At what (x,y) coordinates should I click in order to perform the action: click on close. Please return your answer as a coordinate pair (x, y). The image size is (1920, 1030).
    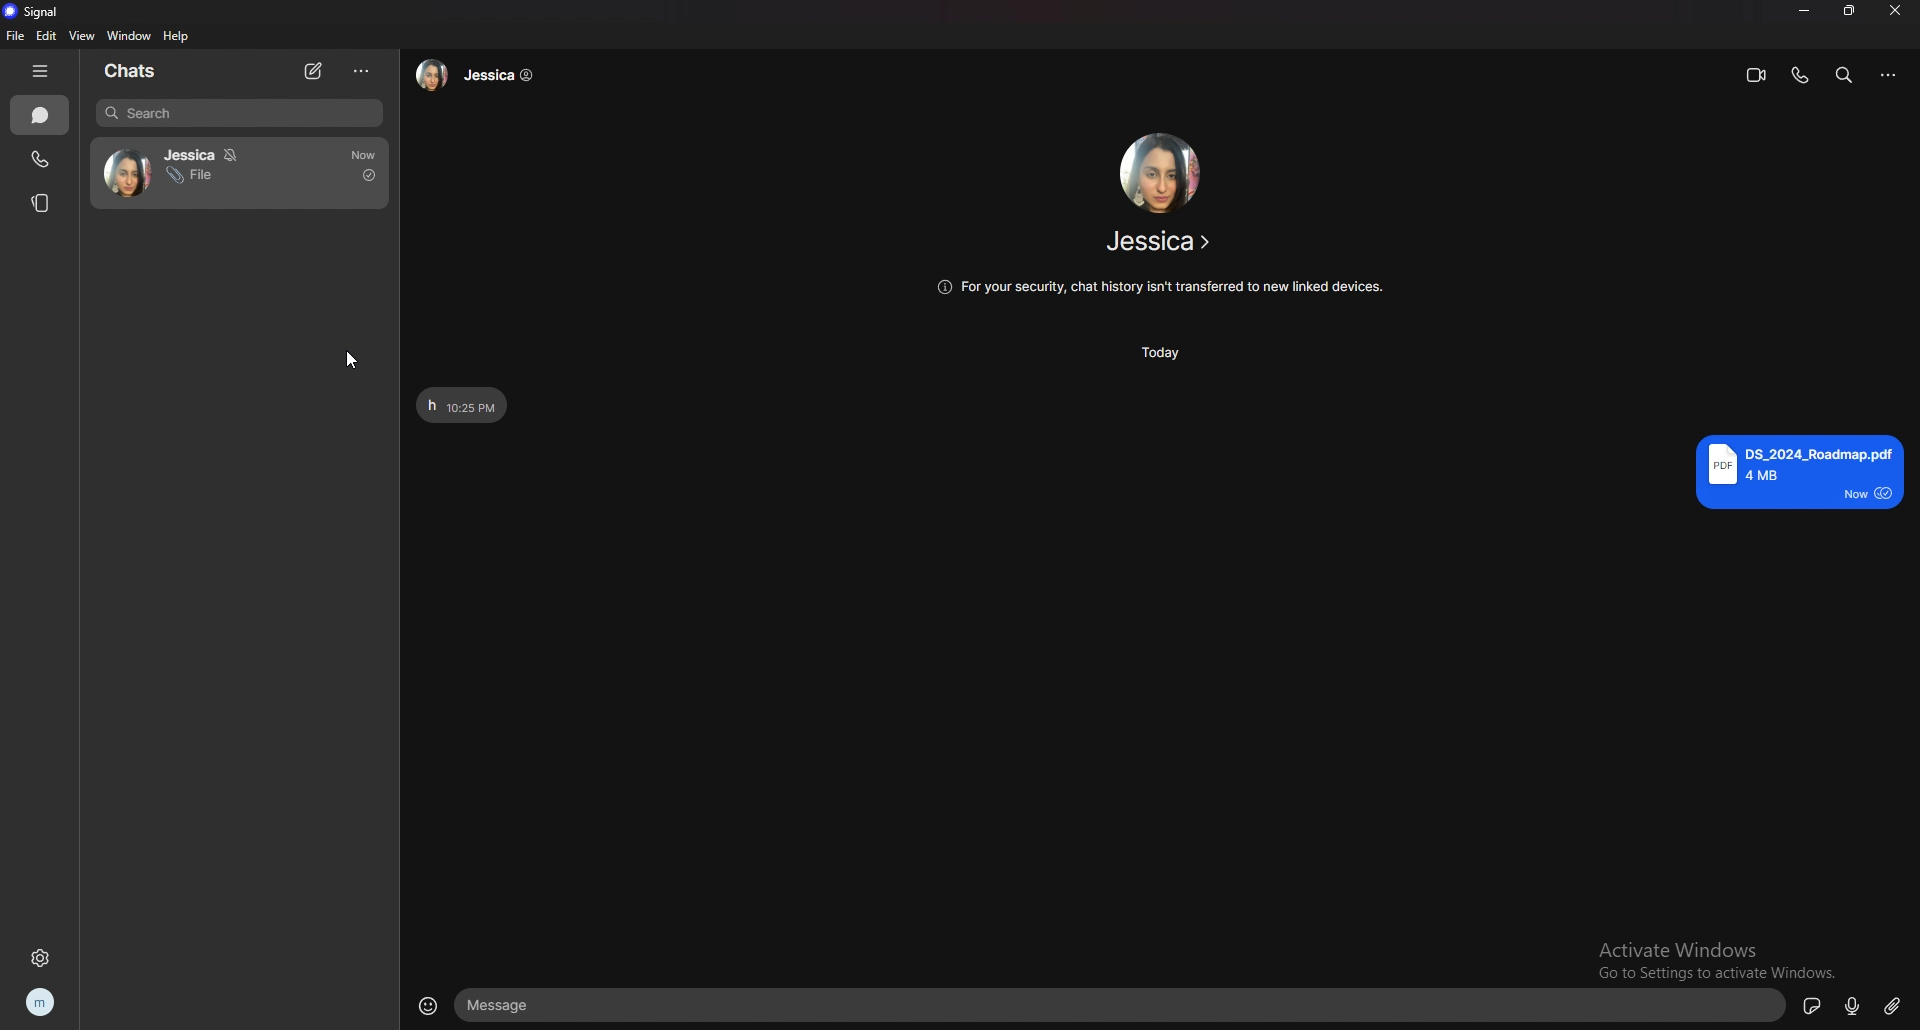
    Looking at the image, I should click on (1897, 11).